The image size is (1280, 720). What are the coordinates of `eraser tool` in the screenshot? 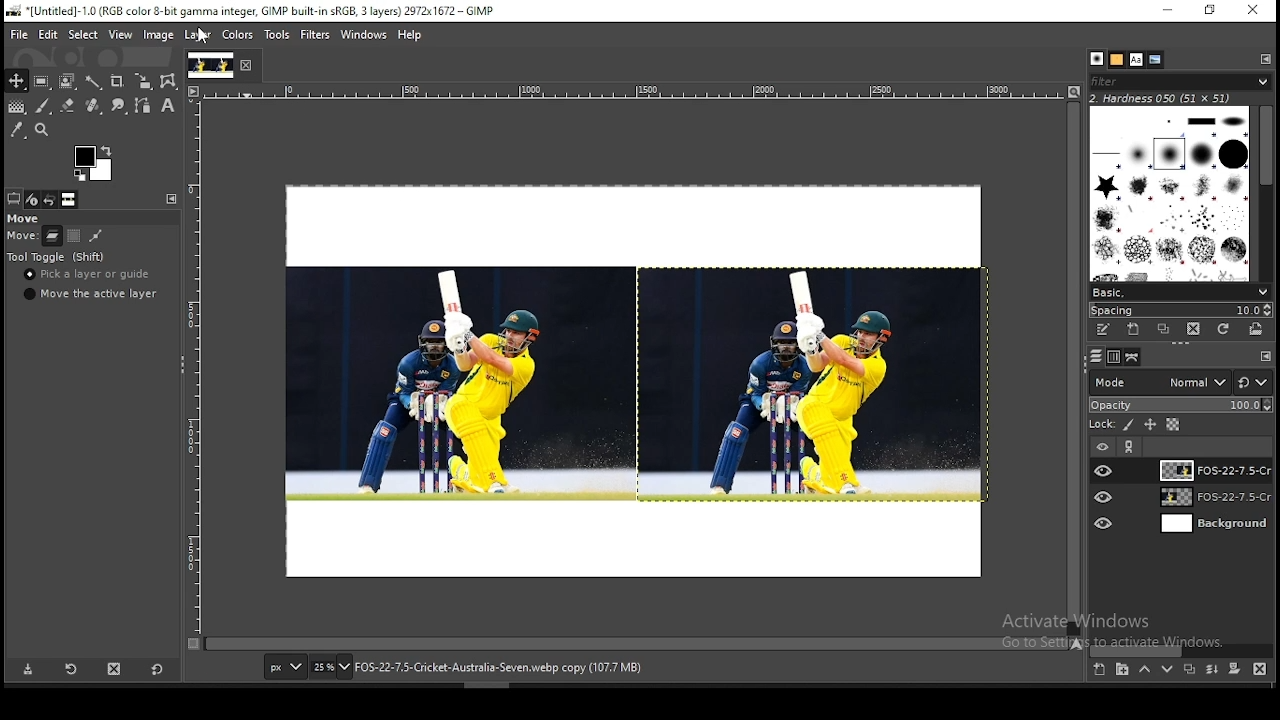 It's located at (63, 106).